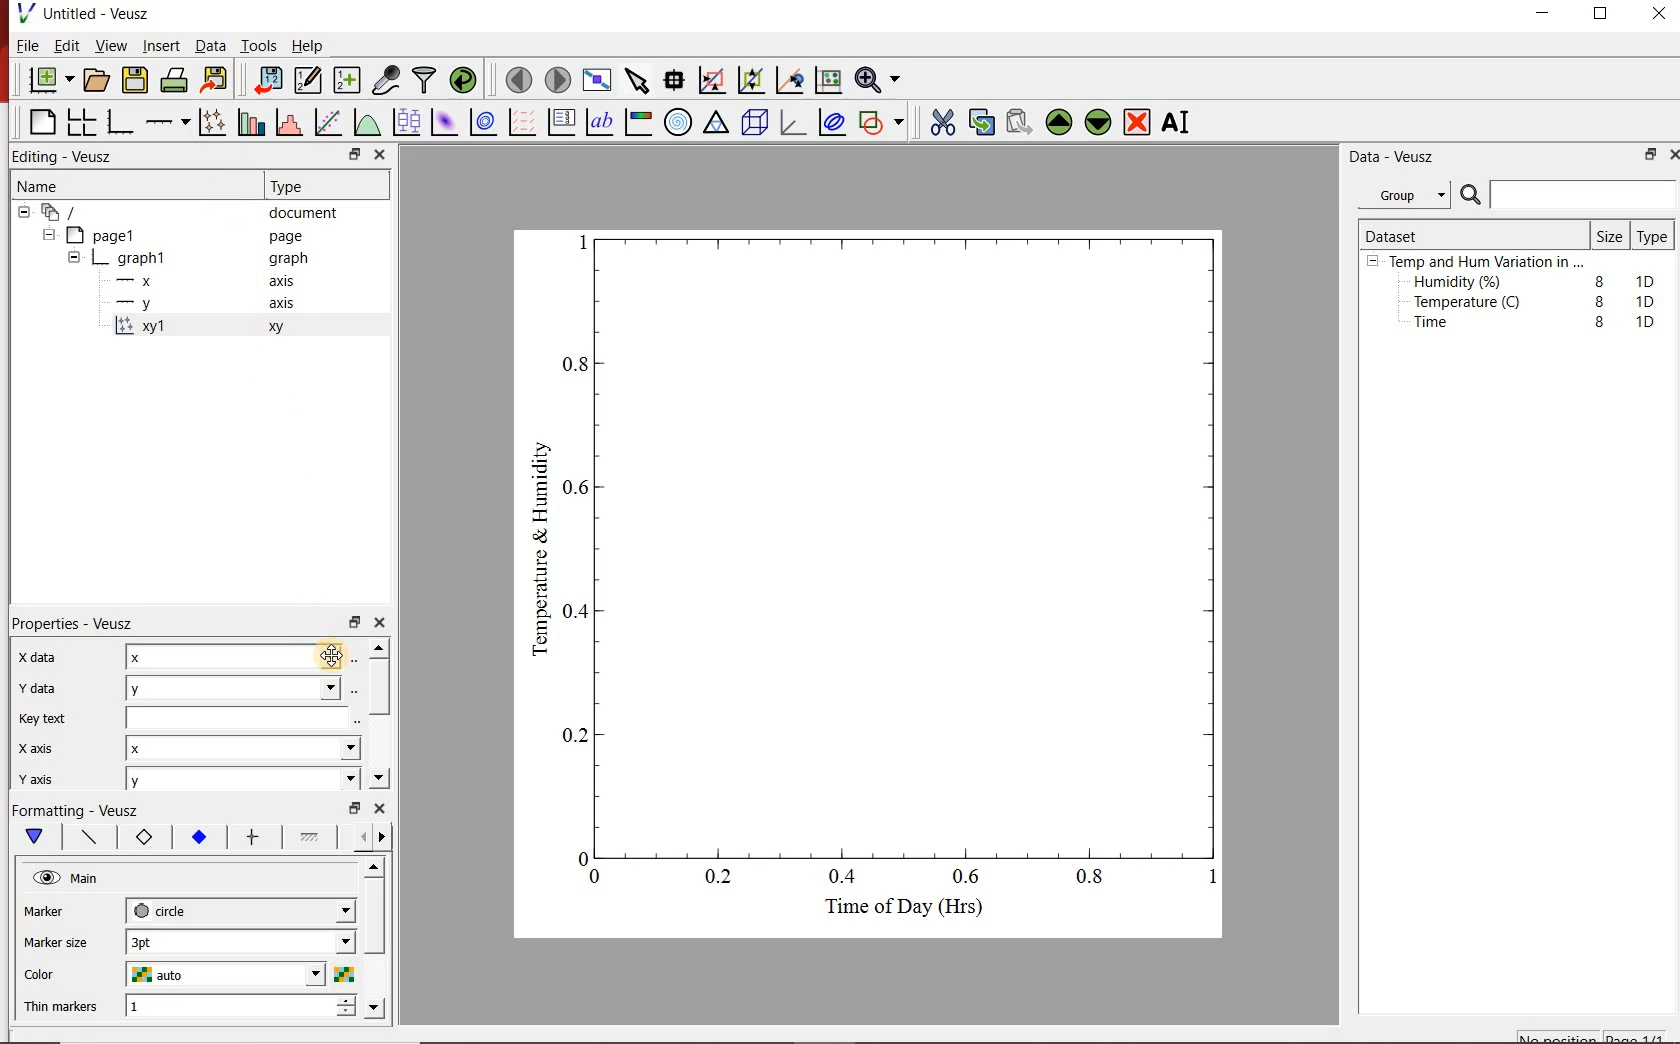 The width and height of the screenshot is (1680, 1044). I want to click on 1D, so click(1650, 279).